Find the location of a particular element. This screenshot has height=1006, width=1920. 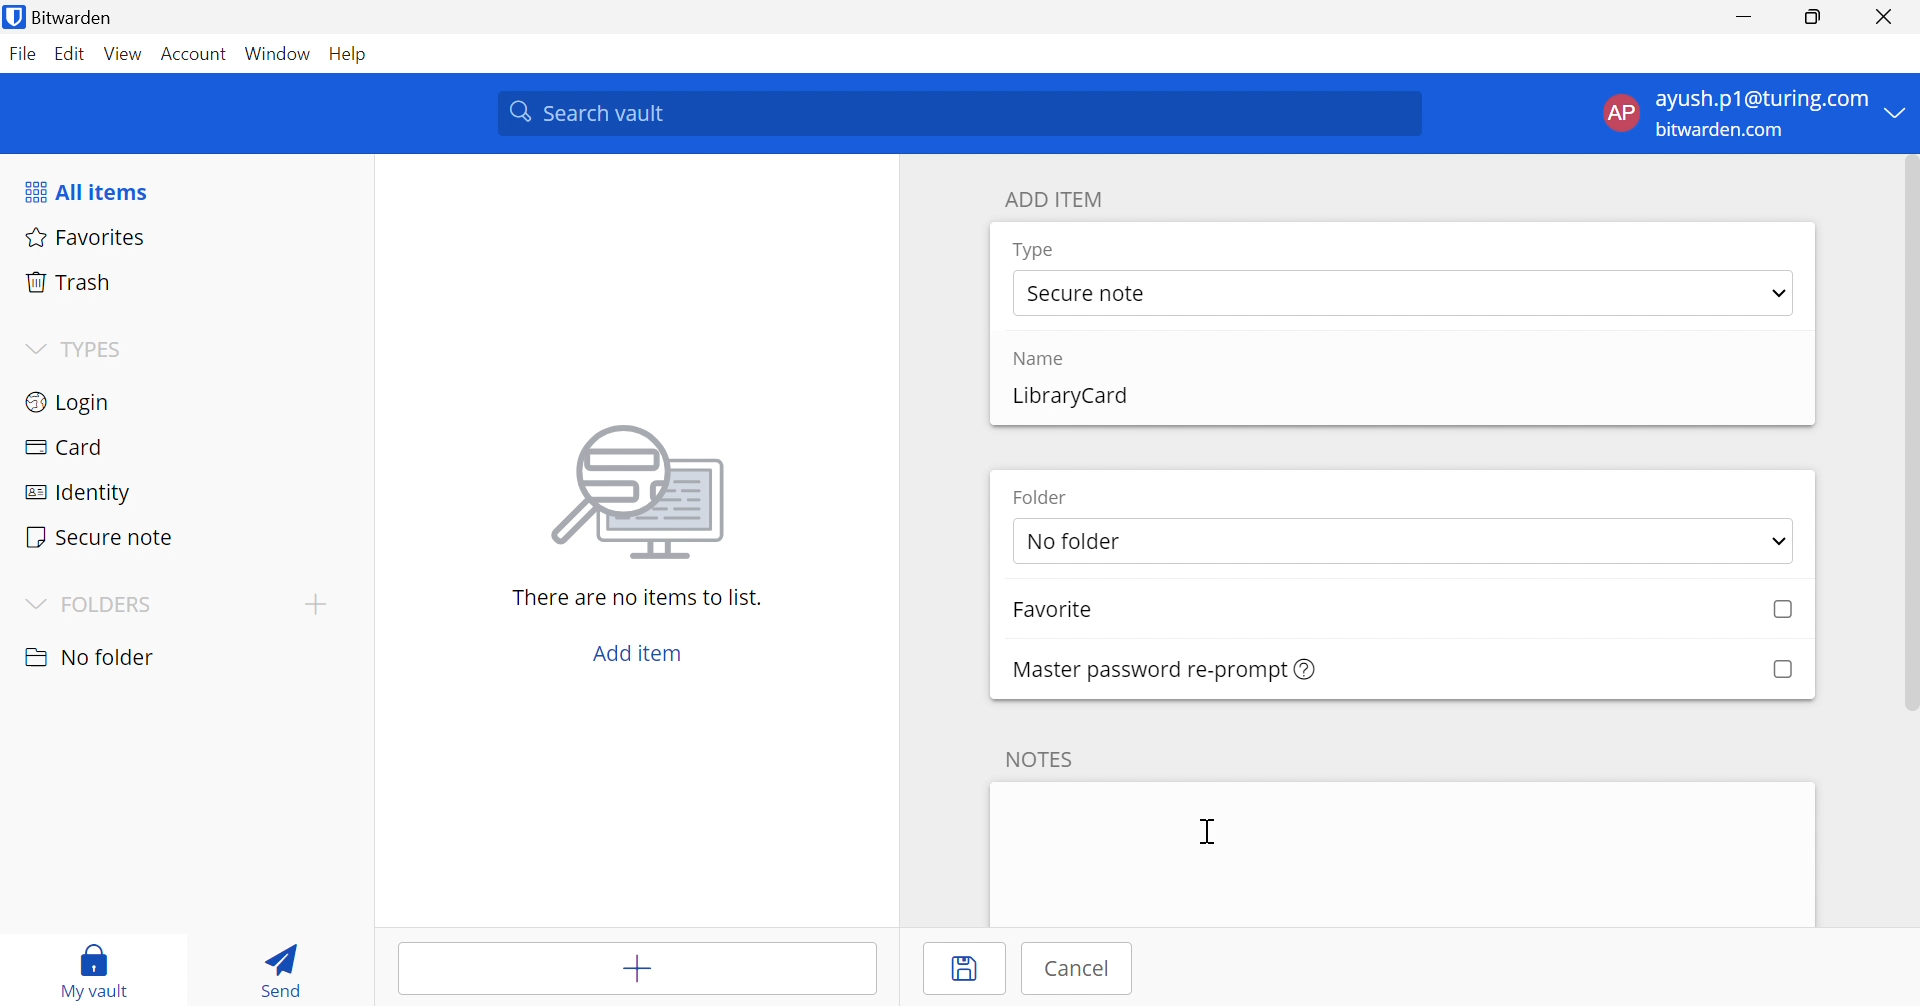

Send is located at coordinates (284, 967).